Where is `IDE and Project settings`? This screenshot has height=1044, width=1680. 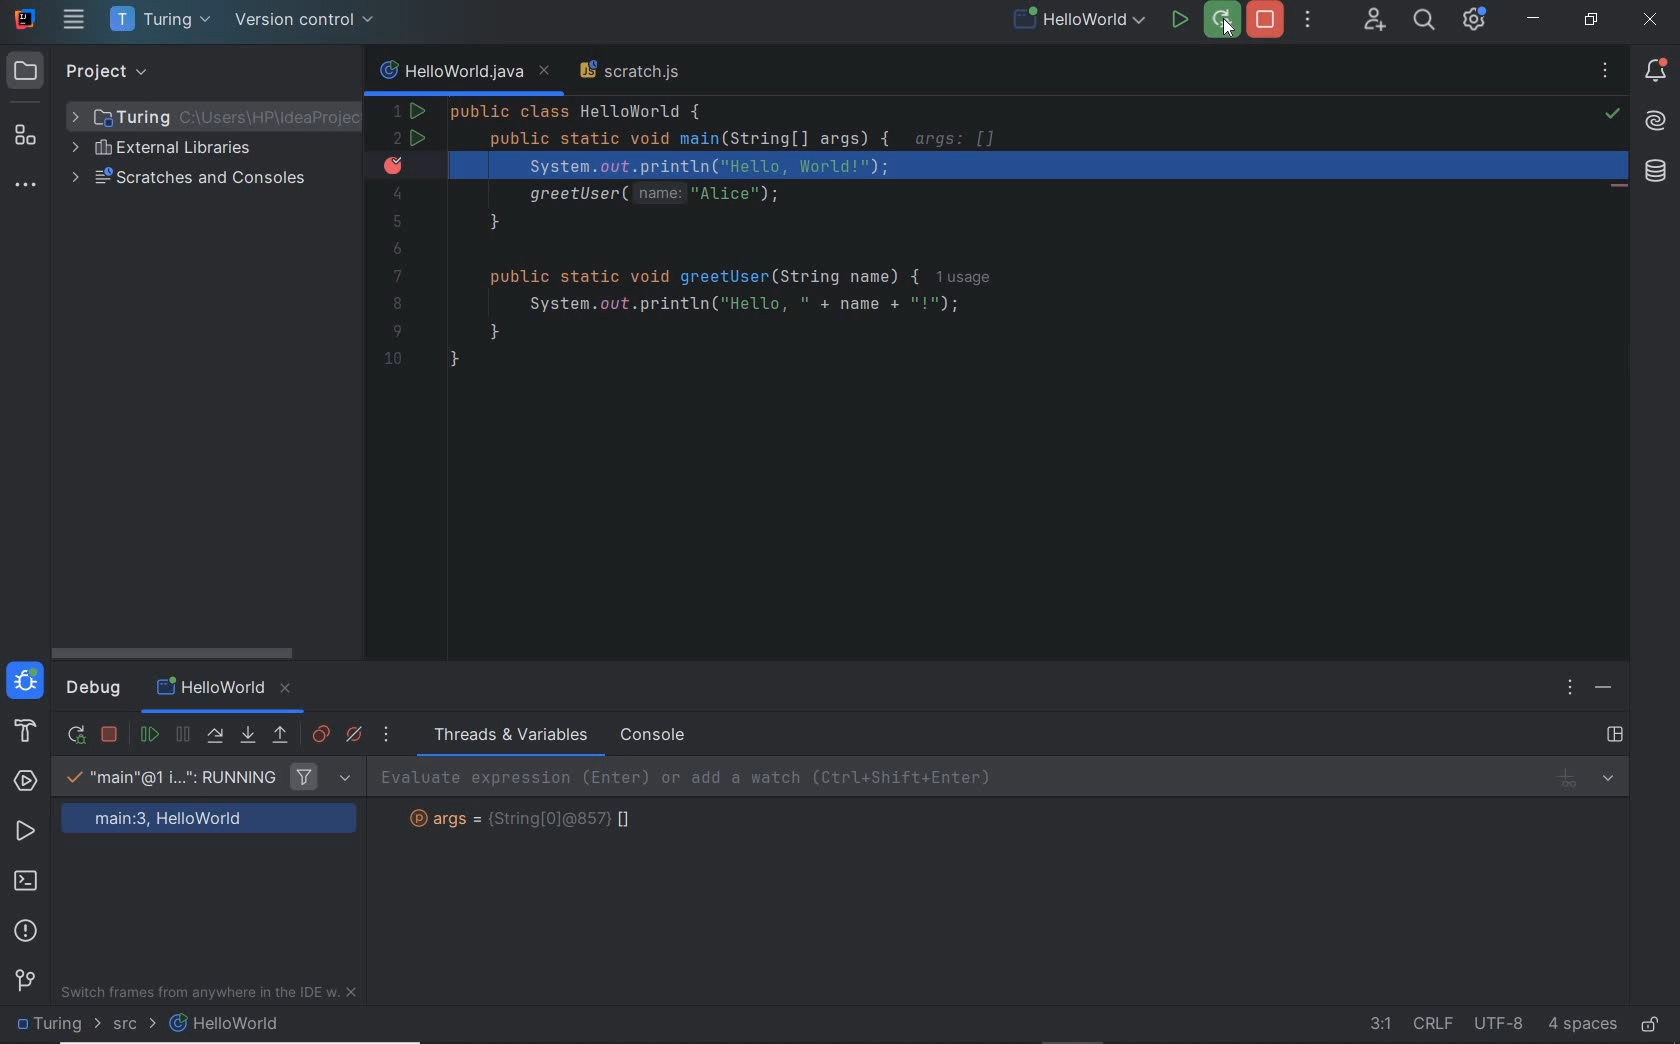 IDE and Project settings is located at coordinates (1474, 20).